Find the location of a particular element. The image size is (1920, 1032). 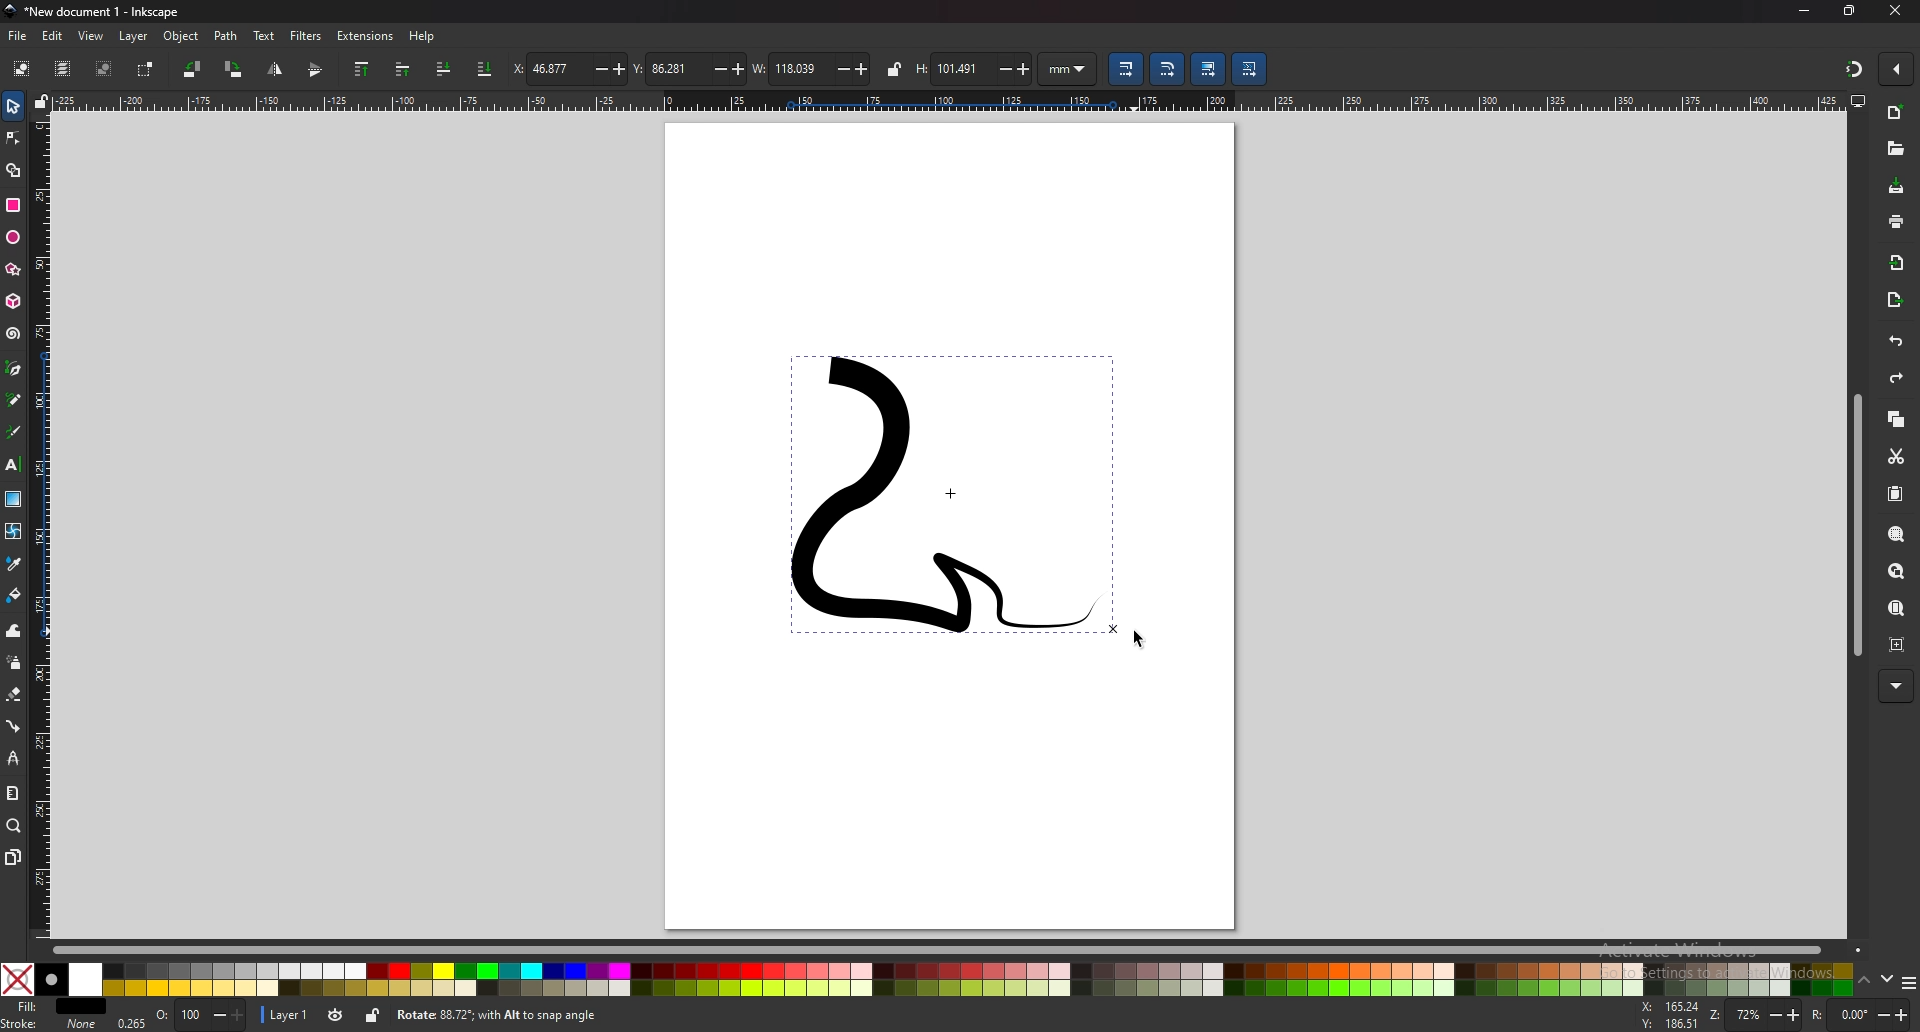

up is located at coordinates (1865, 981).